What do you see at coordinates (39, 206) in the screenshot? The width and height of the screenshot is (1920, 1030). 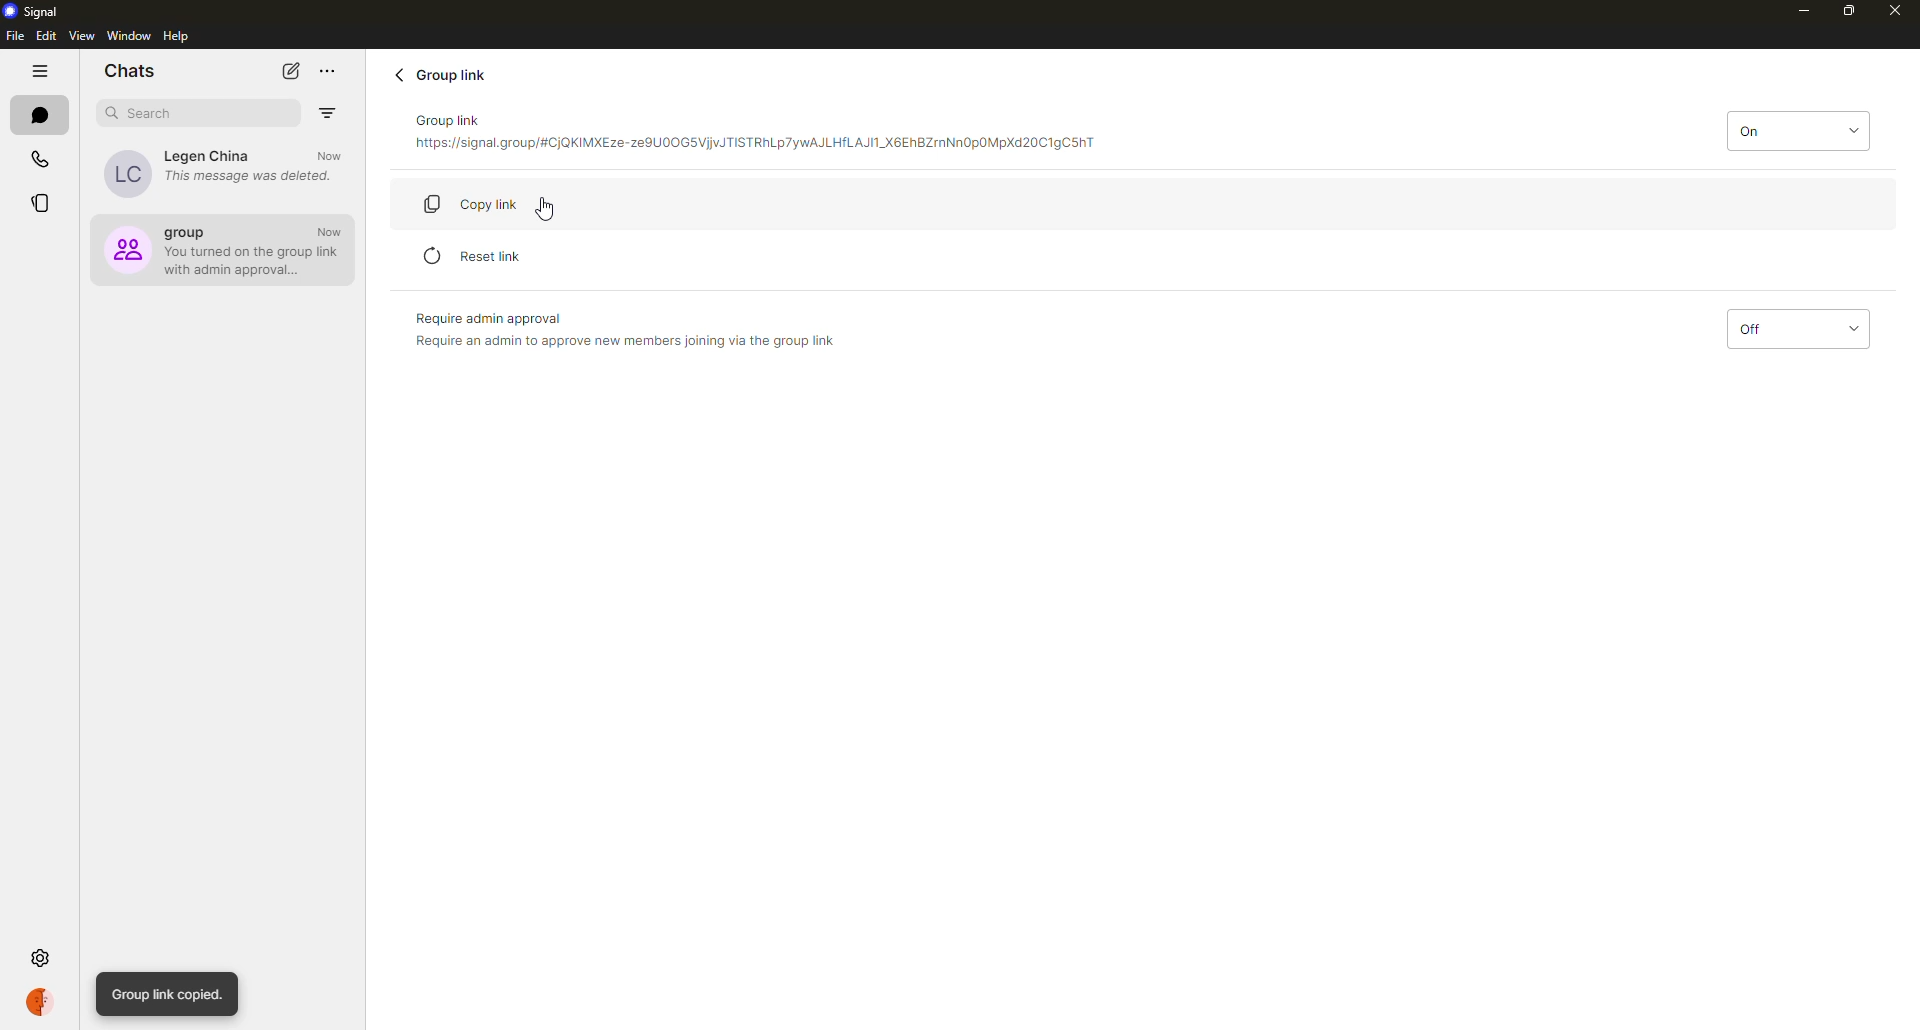 I see `stories` at bounding box center [39, 206].